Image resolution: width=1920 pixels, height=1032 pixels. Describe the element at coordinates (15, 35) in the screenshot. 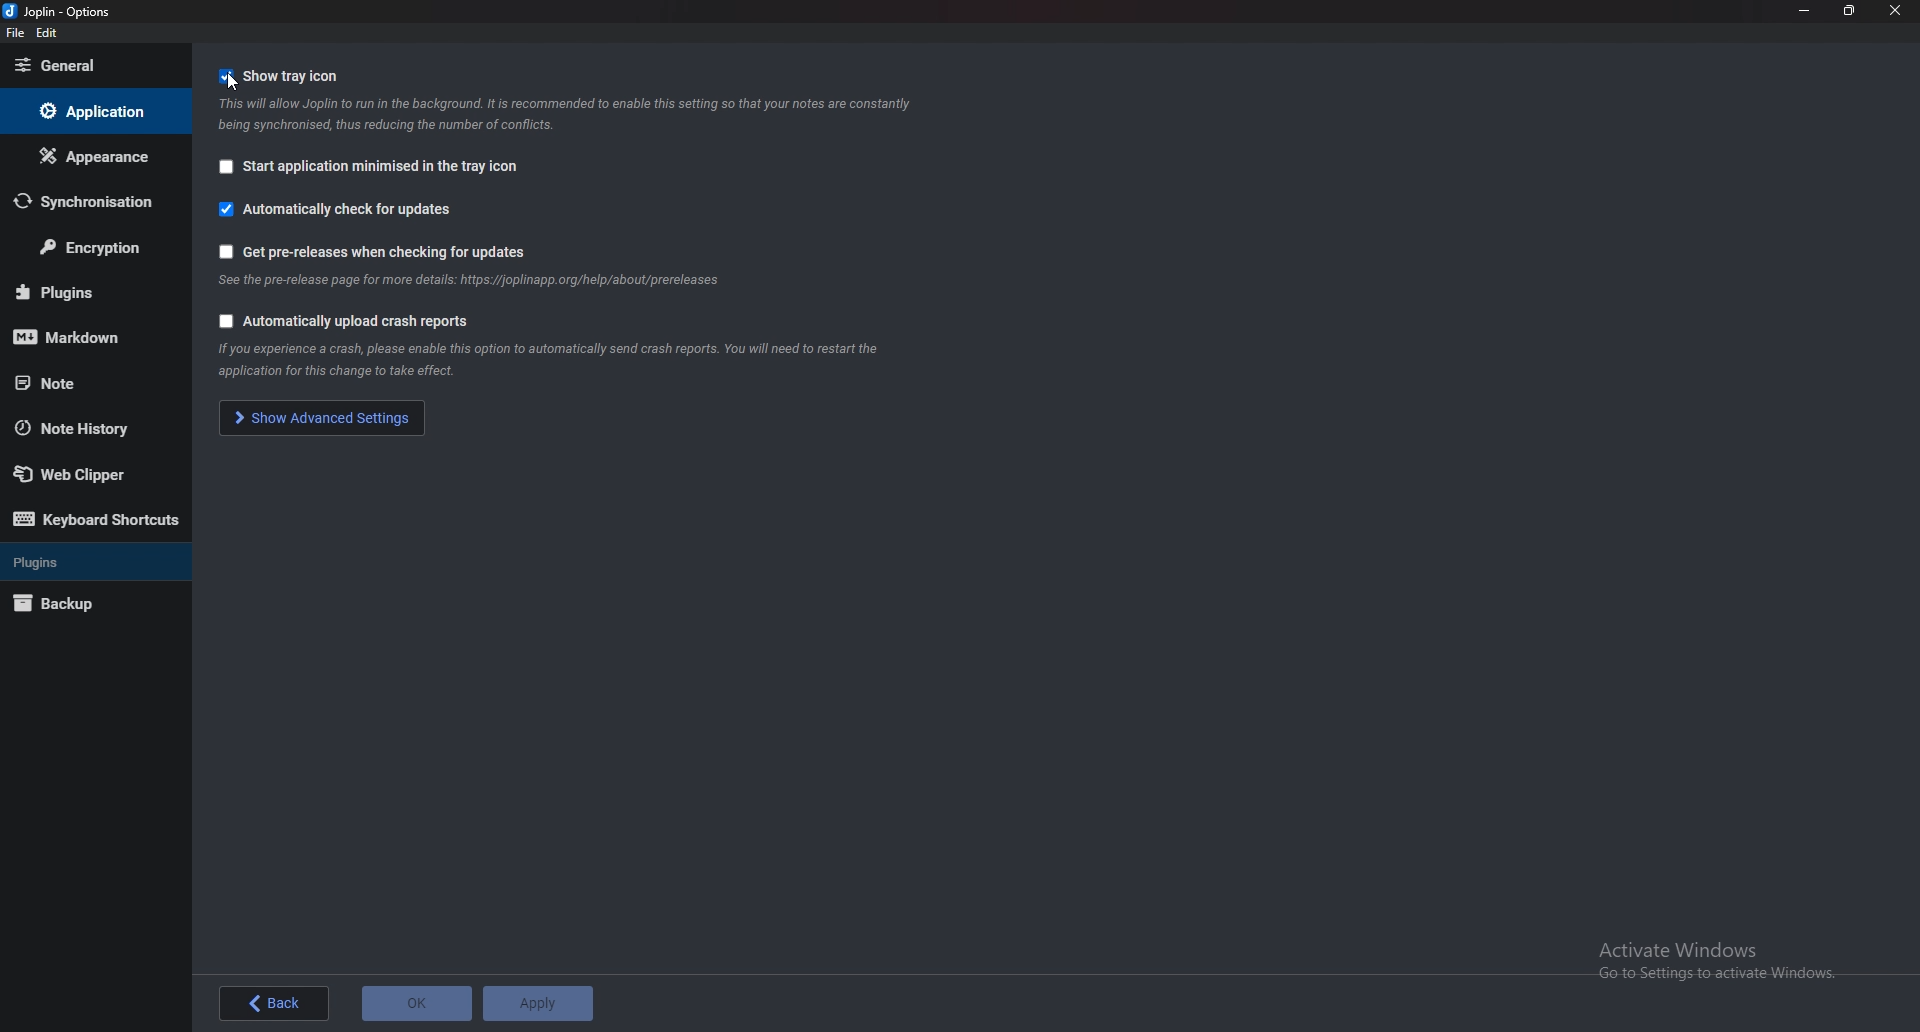

I see `file` at that location.